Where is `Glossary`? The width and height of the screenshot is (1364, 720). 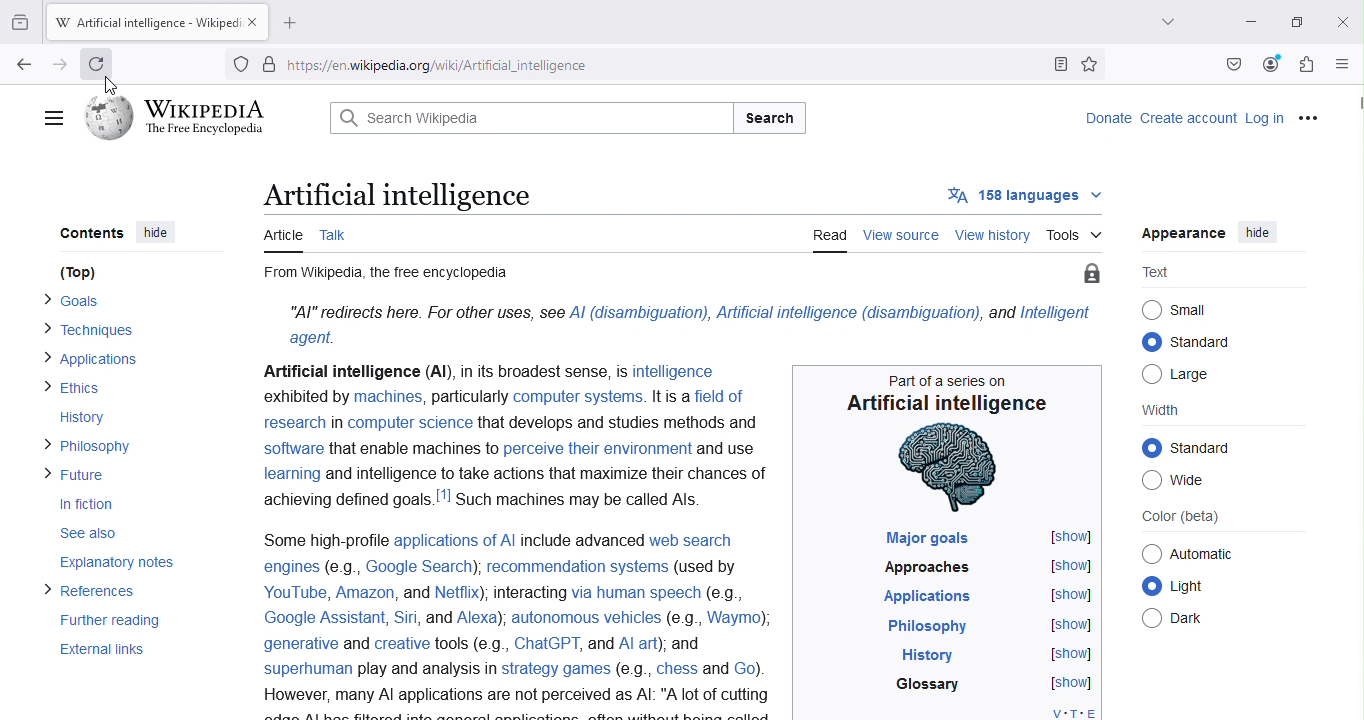 Glossary is located at coordinates (929, 687).